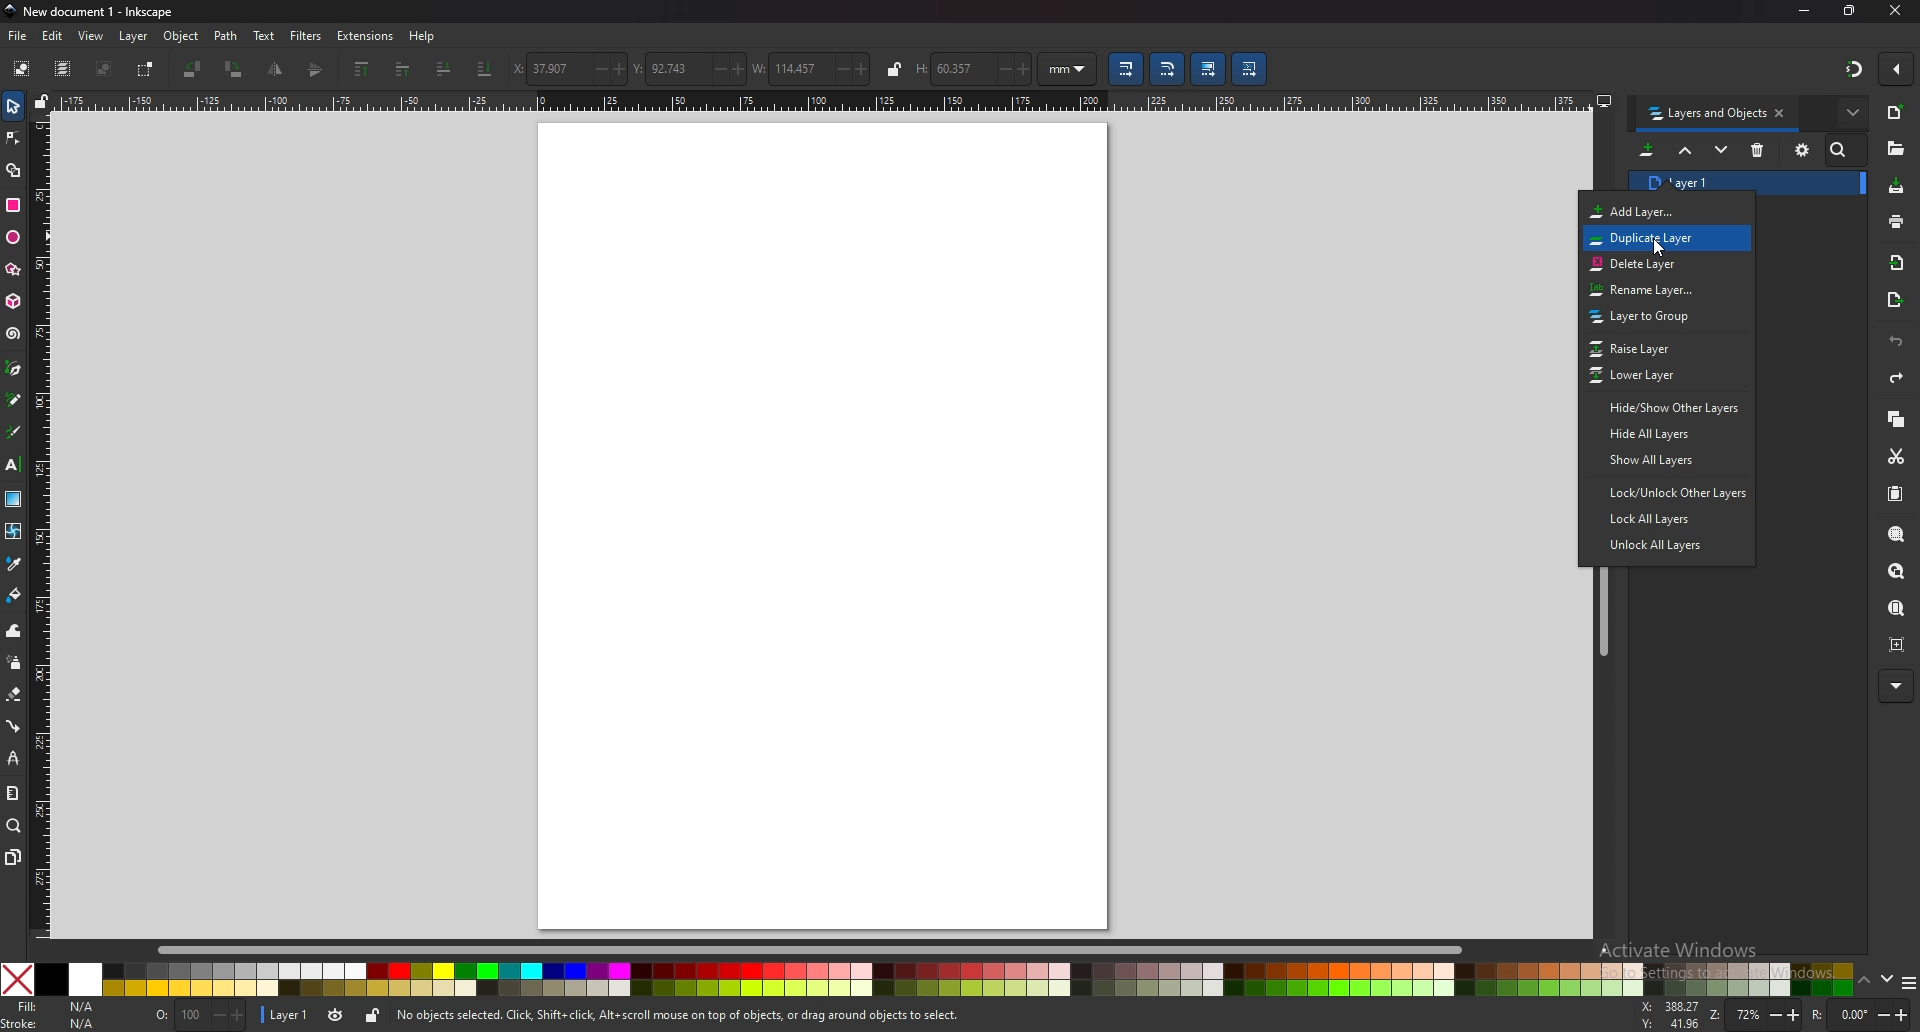  I want to click on delete layer, so click(1647, 264).